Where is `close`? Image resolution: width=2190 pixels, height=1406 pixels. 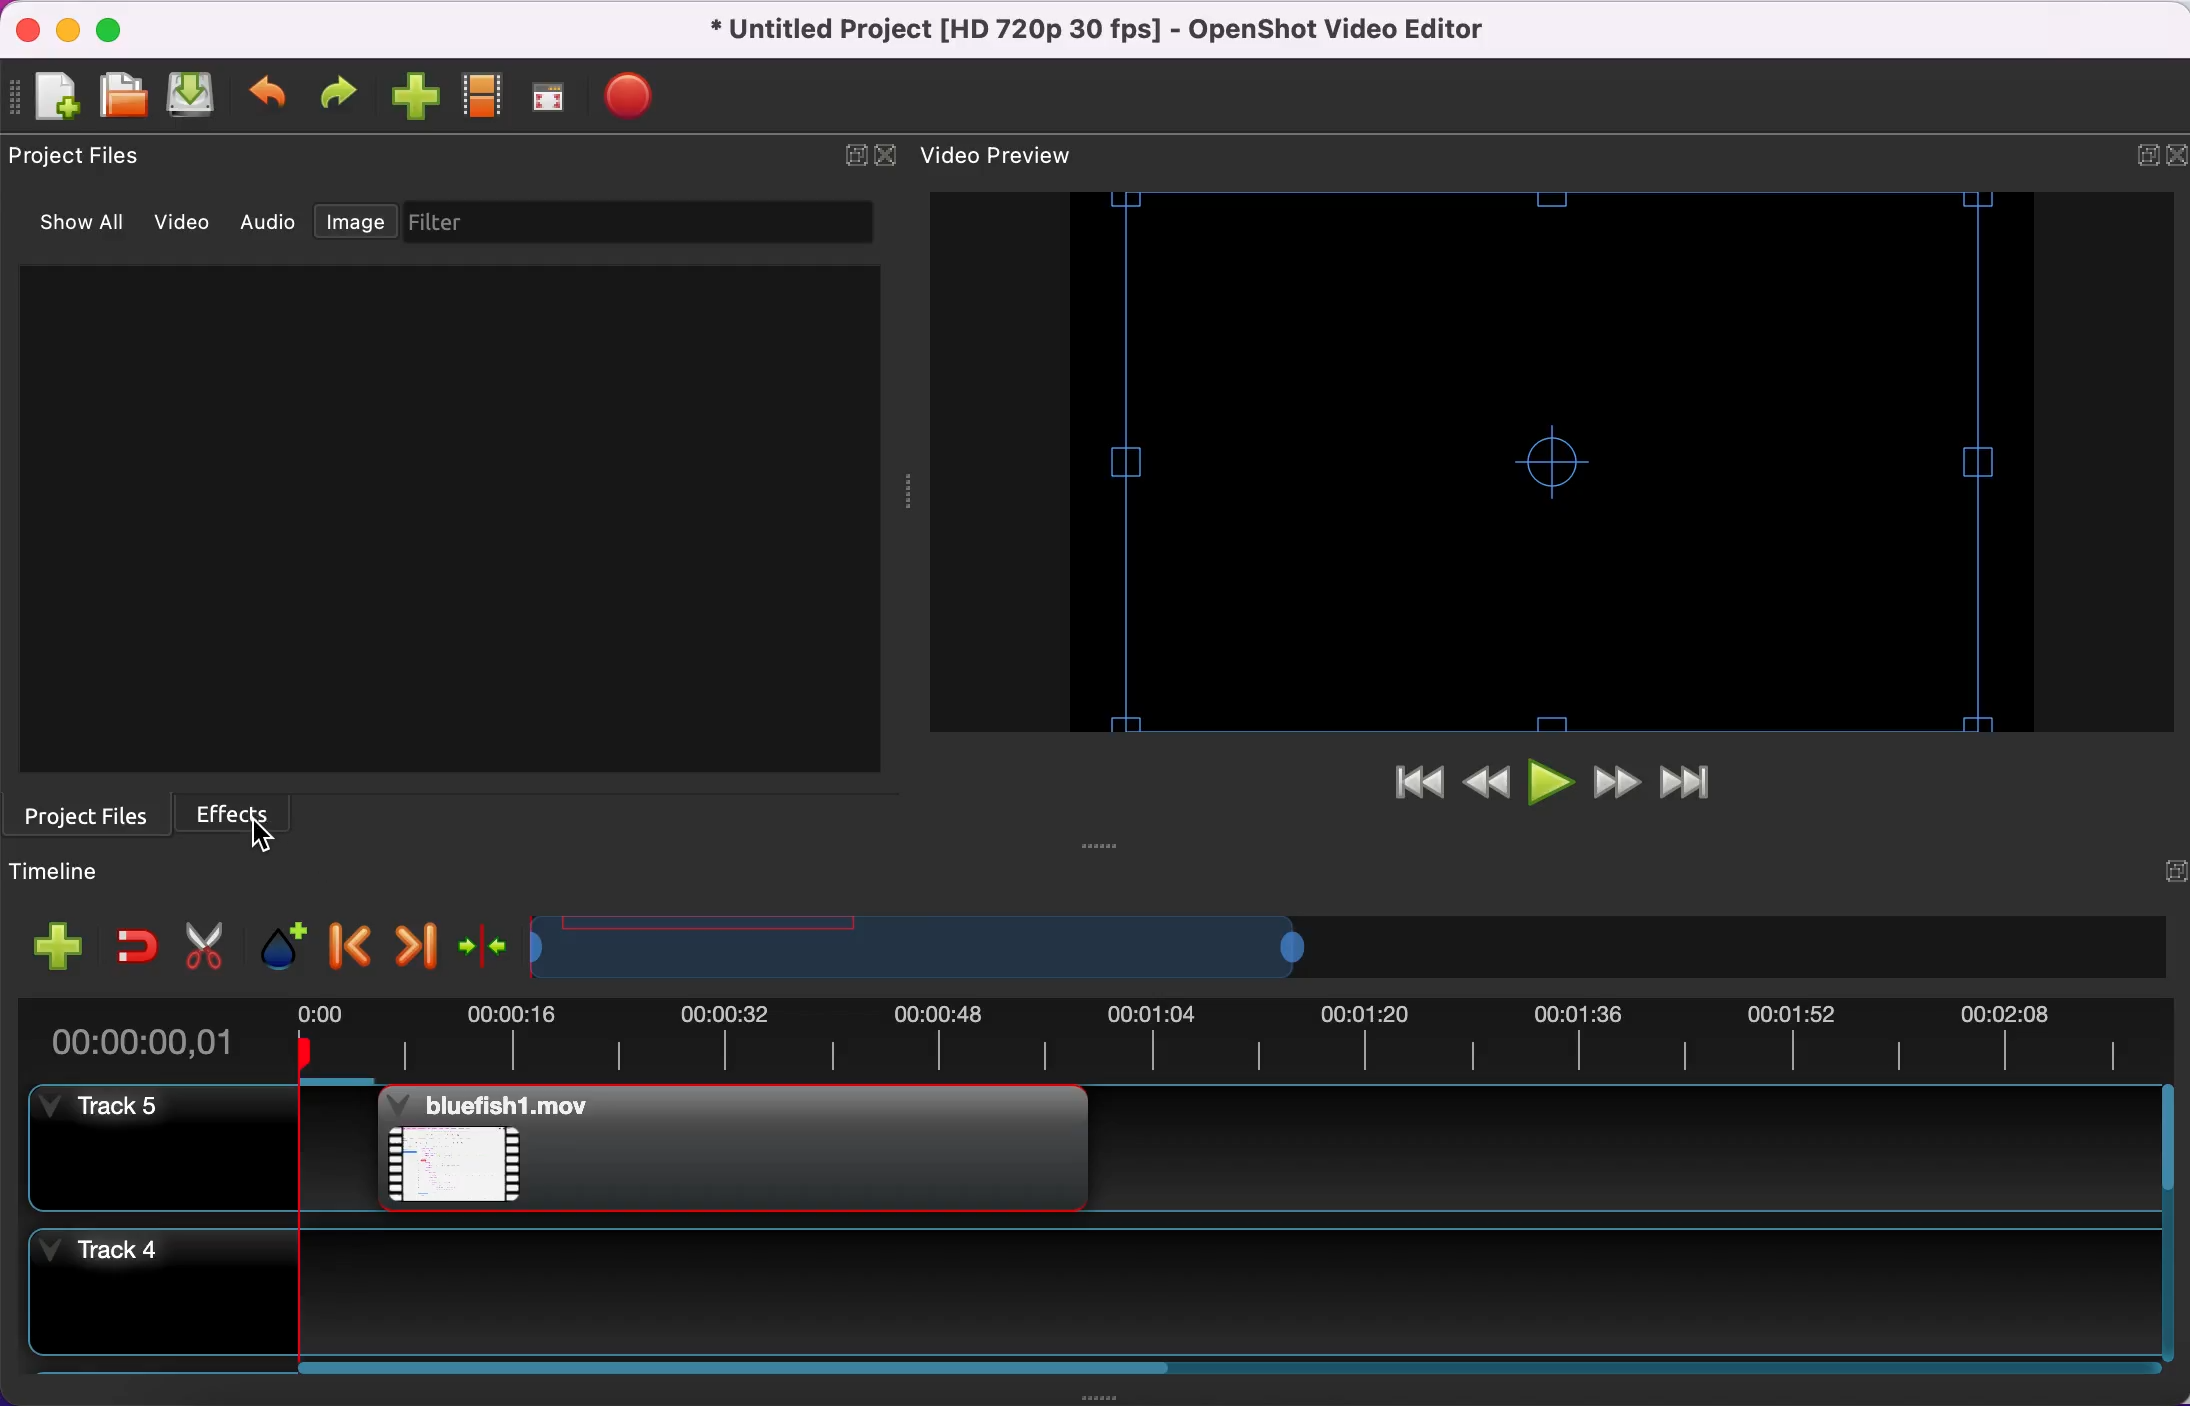
close is located at coordinates (23, 30).